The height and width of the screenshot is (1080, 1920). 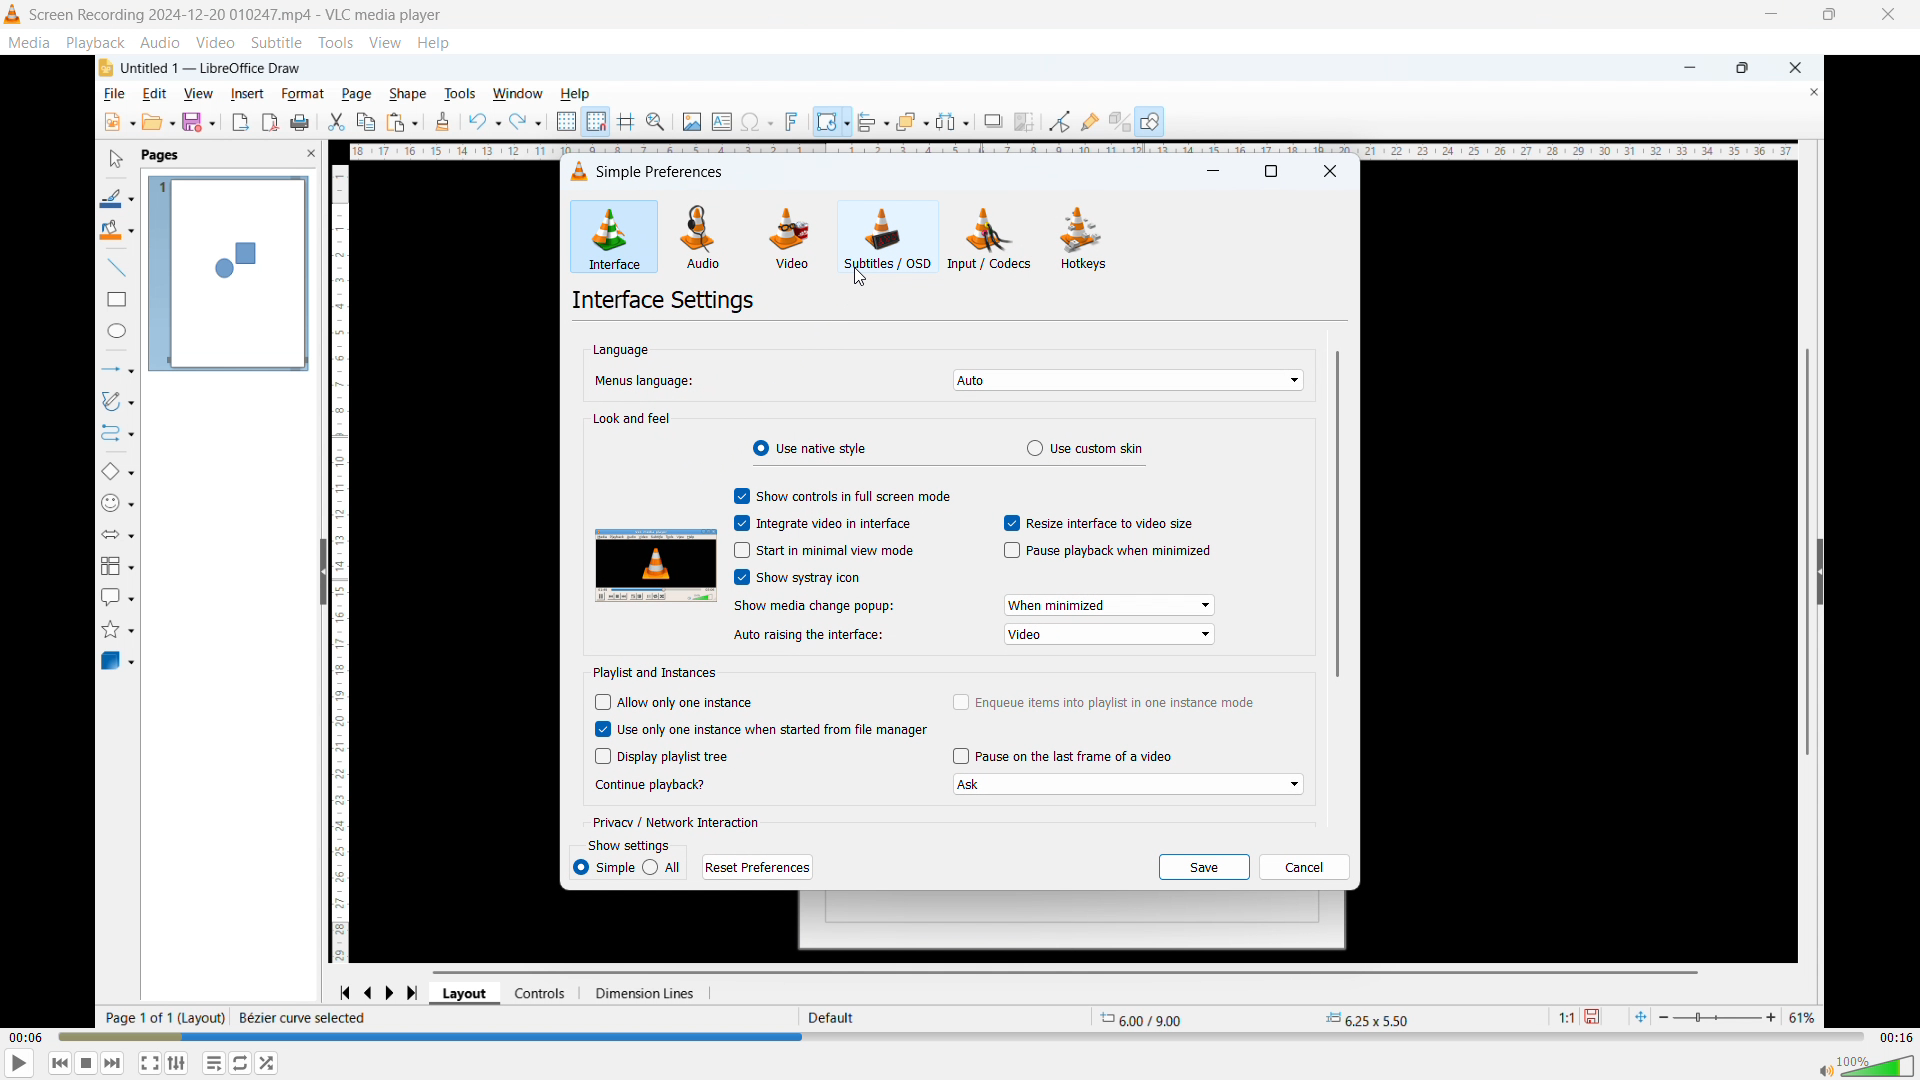 I want to click on close , so click(x=1888, y=15).